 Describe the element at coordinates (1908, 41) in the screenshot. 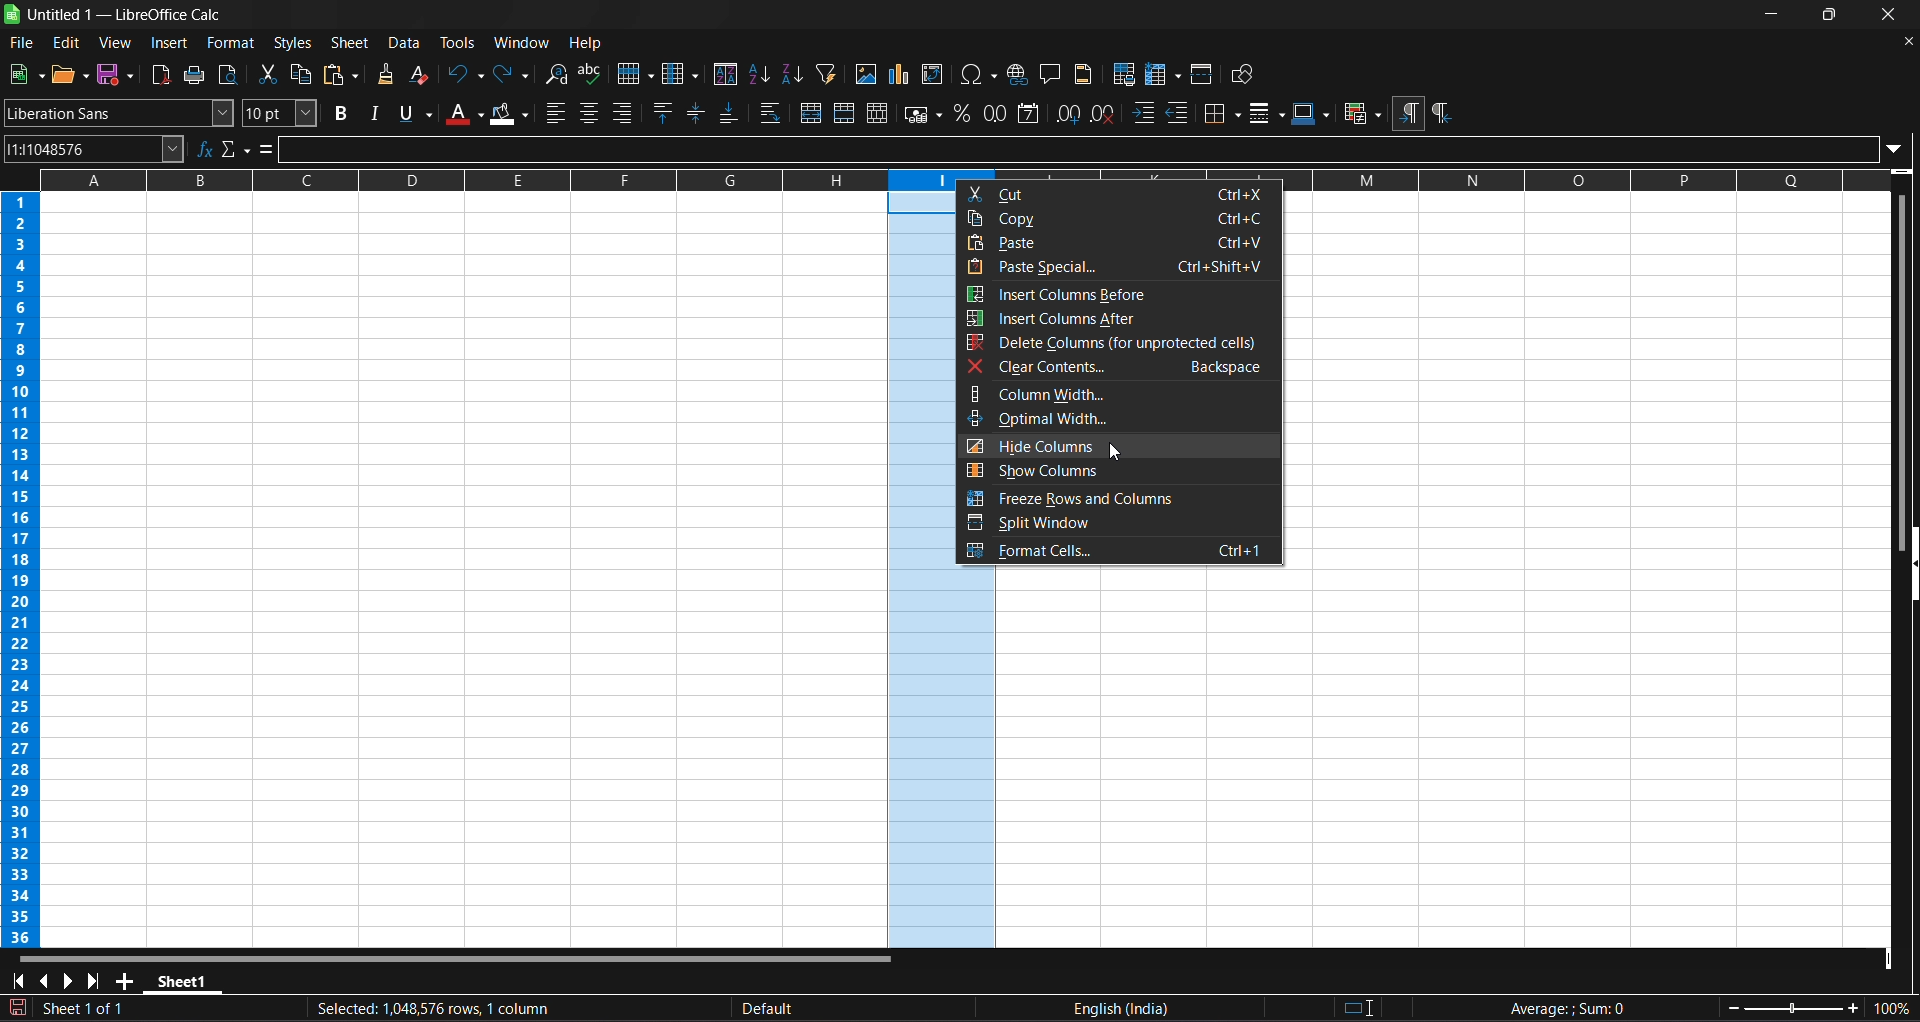

I see `close document` at that location.